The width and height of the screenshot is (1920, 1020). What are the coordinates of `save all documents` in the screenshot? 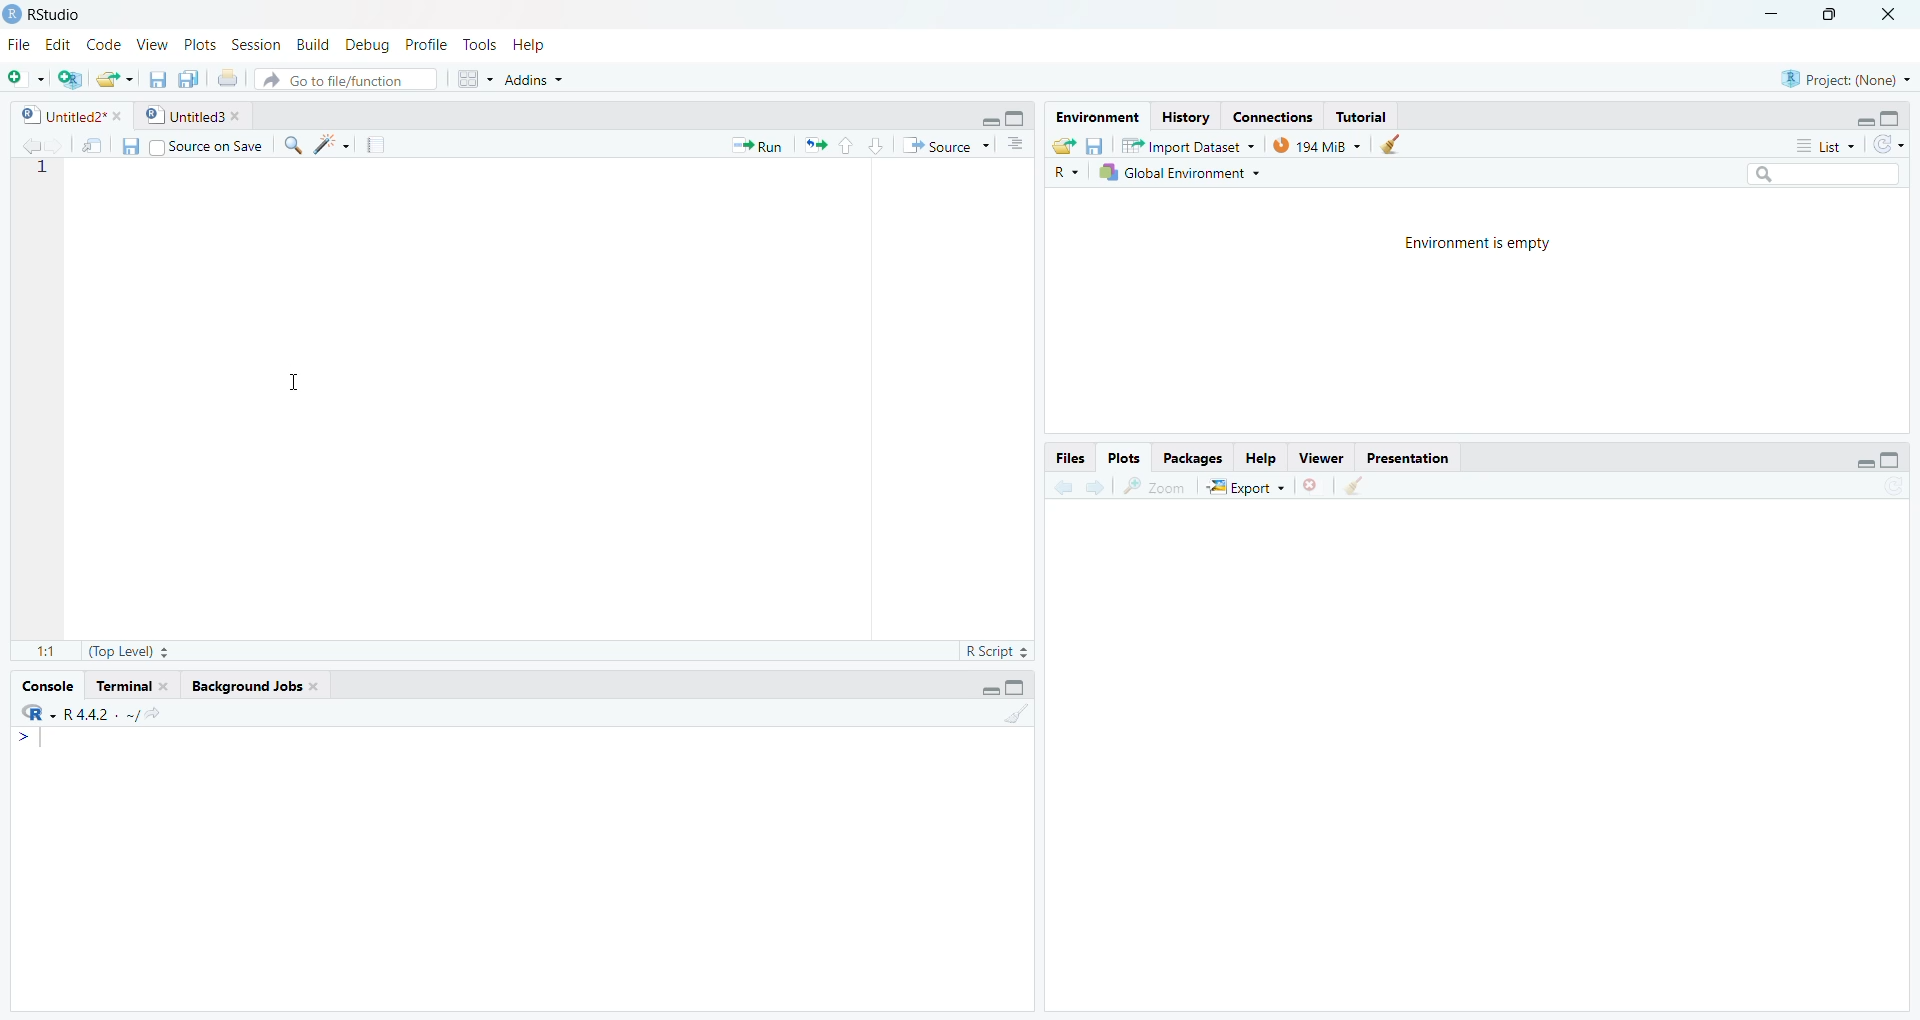 It's located at (191, 78).